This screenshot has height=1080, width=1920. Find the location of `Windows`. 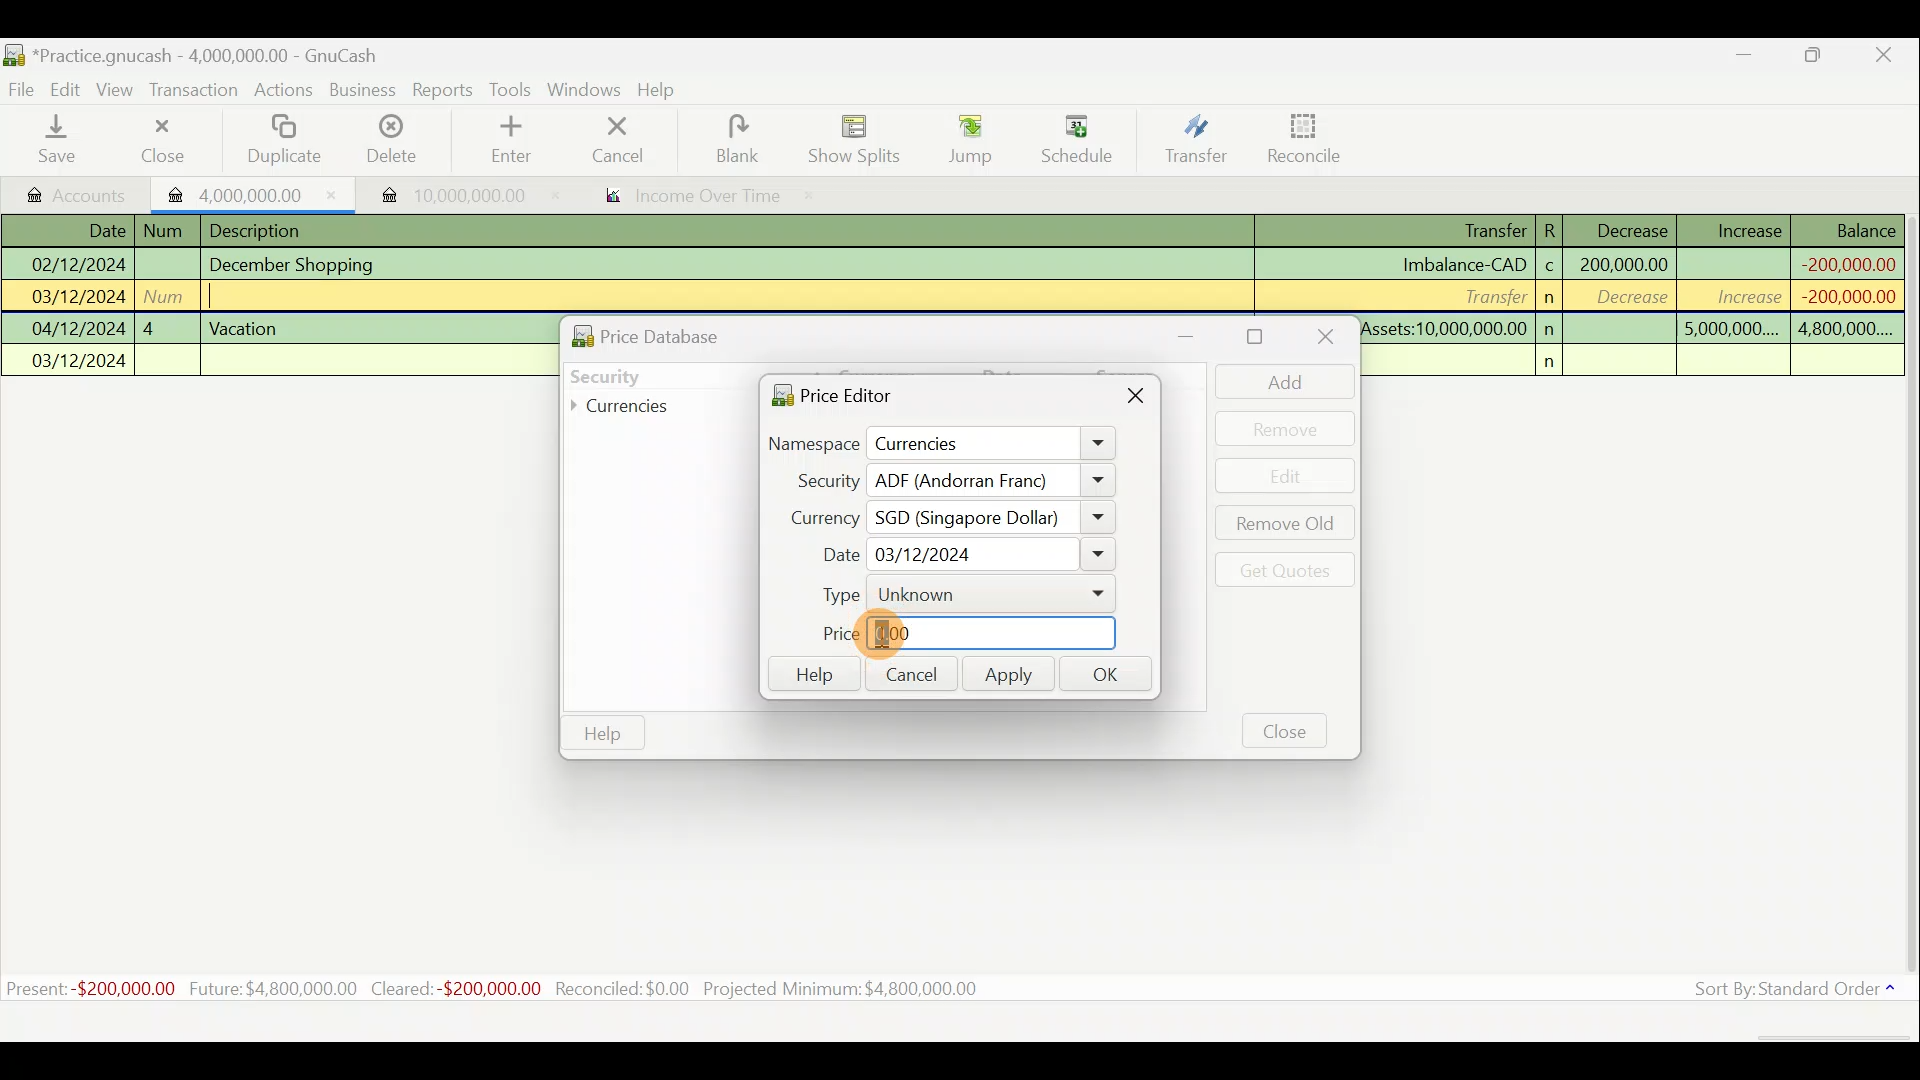

Windows is located at coordinates (584, 90).